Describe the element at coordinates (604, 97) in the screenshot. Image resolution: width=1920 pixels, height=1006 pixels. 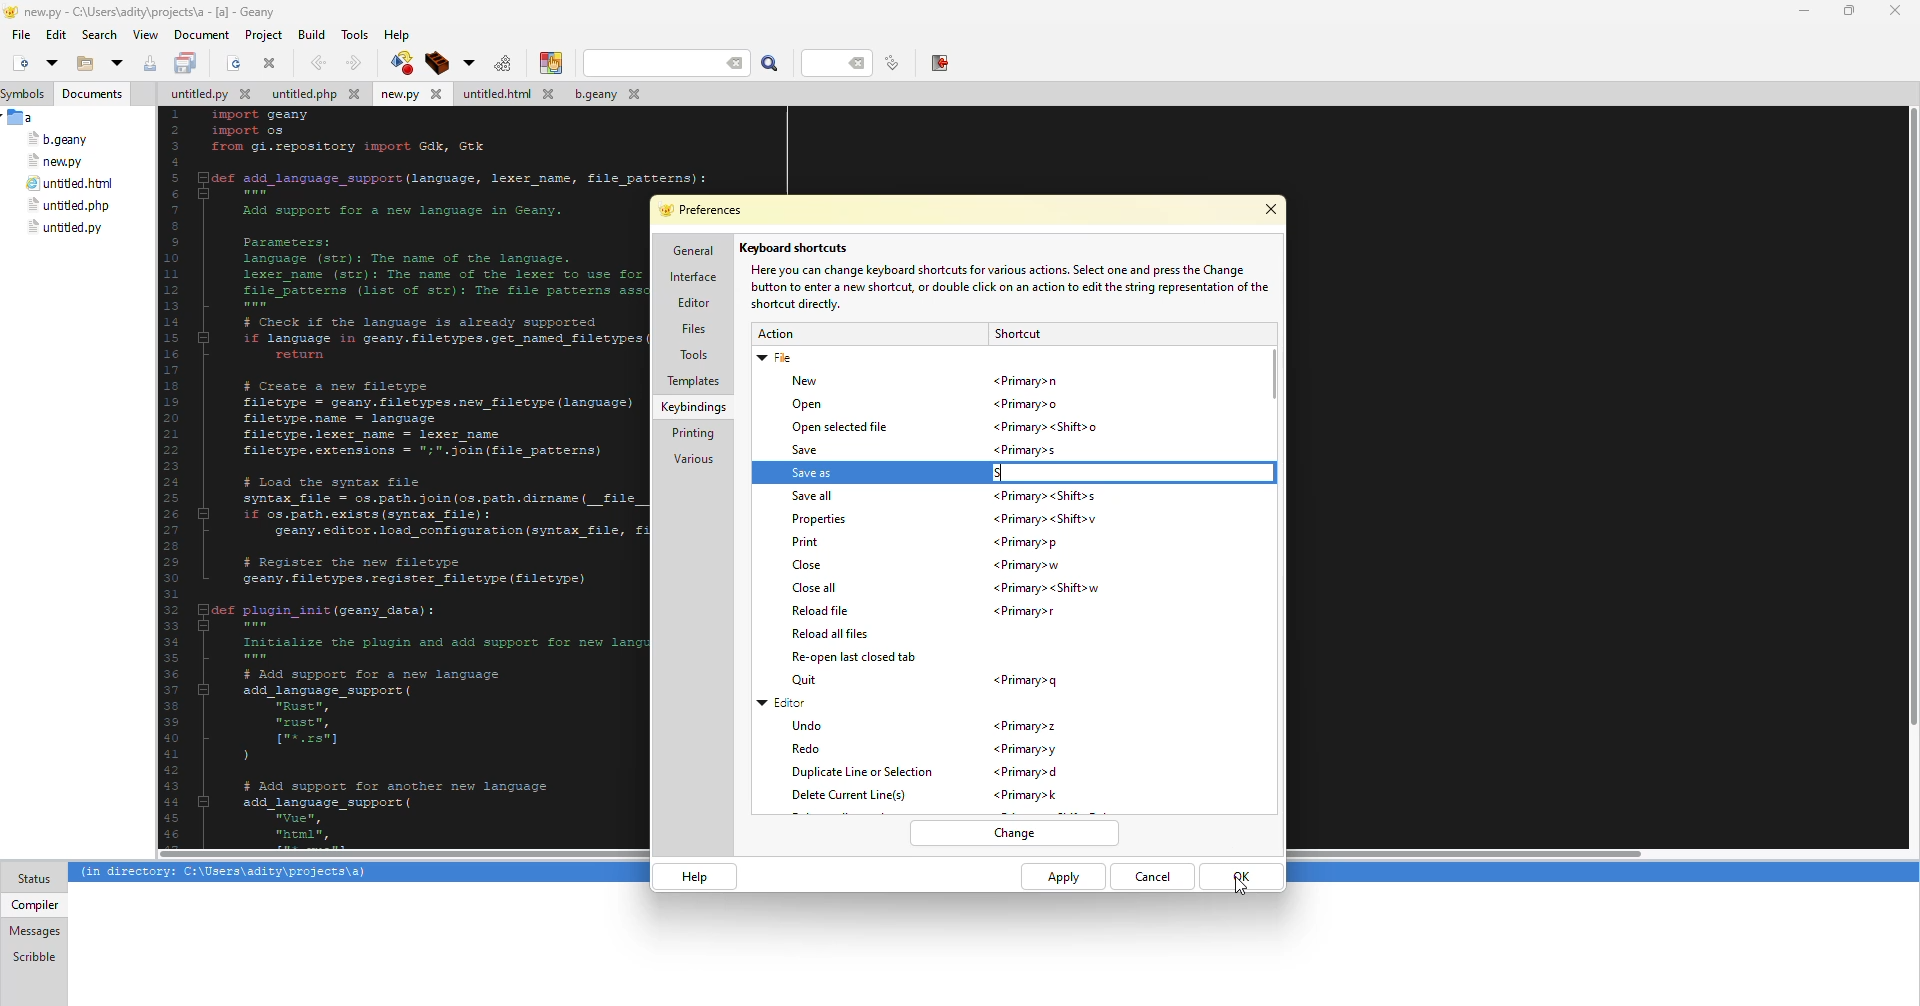
I see `file` at that location.